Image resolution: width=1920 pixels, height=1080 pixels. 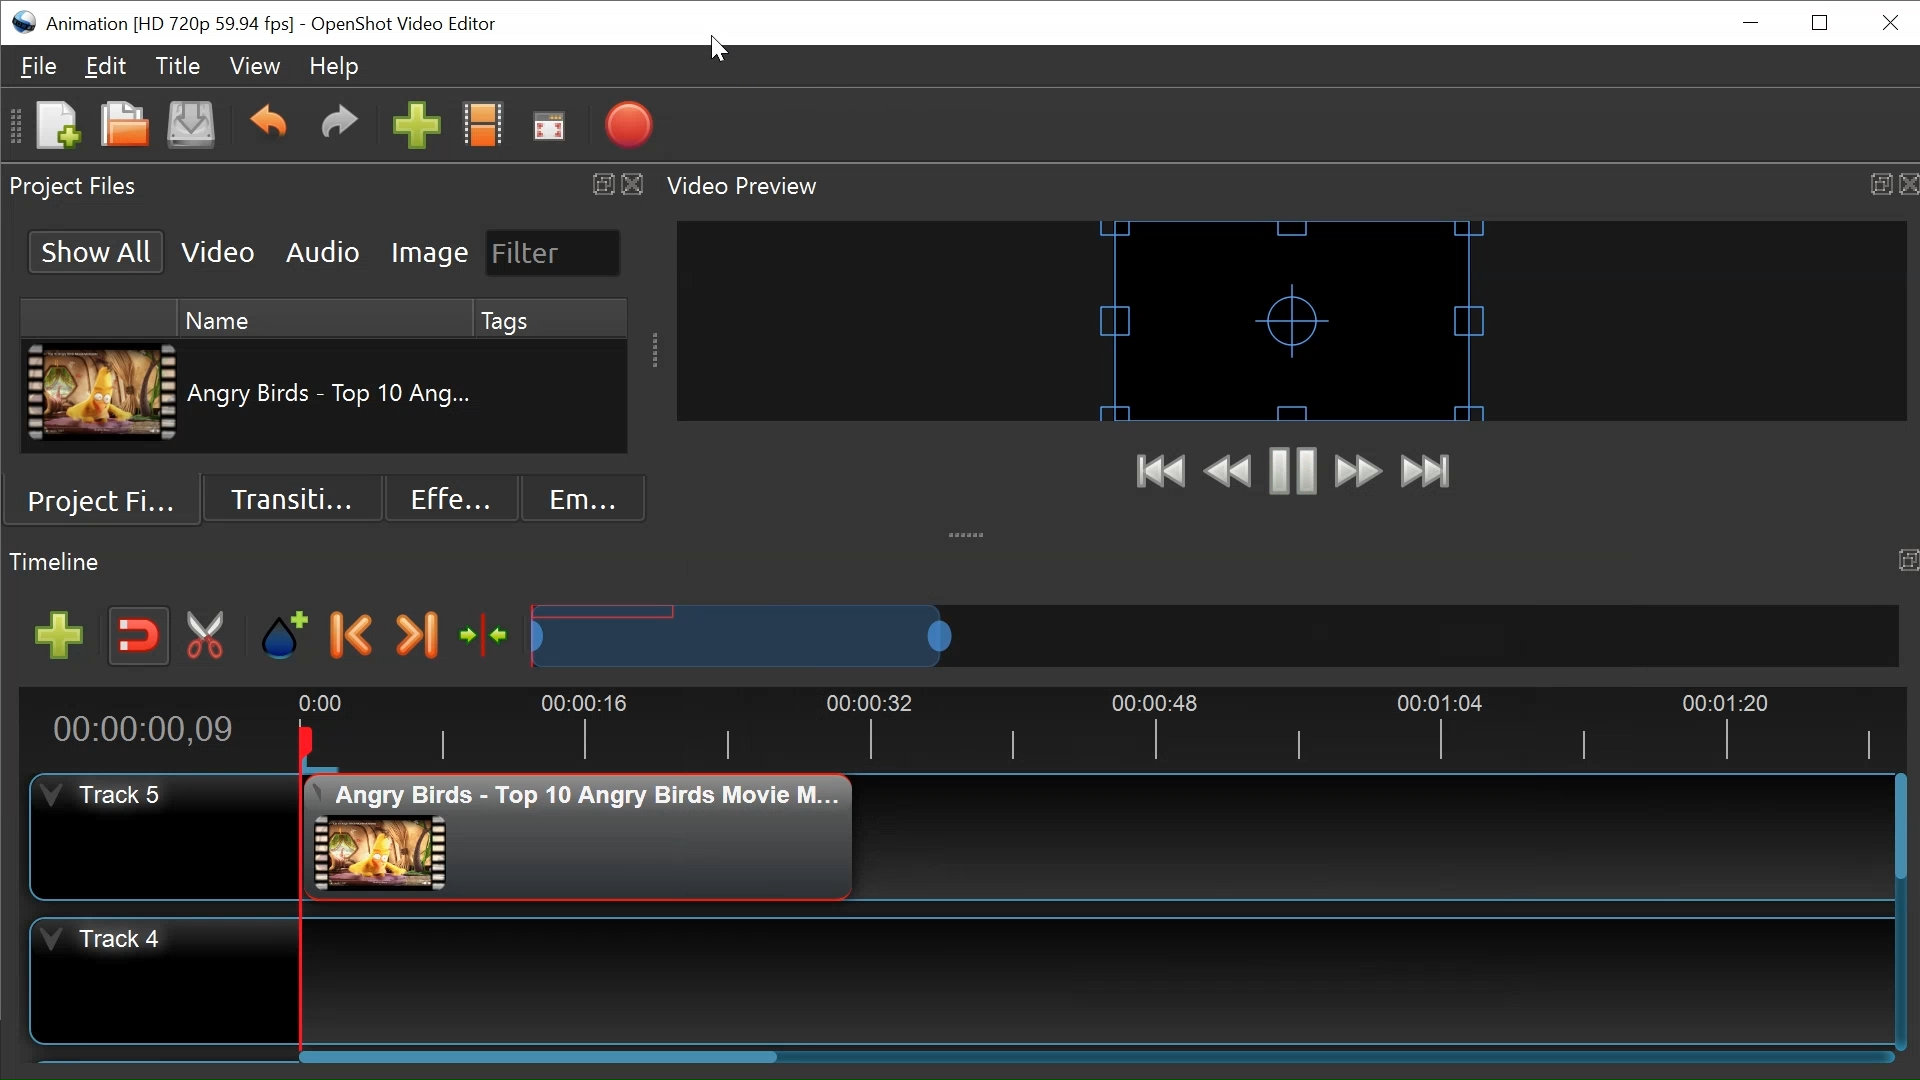 I want to click on Show All, so click(x=99, y=253).